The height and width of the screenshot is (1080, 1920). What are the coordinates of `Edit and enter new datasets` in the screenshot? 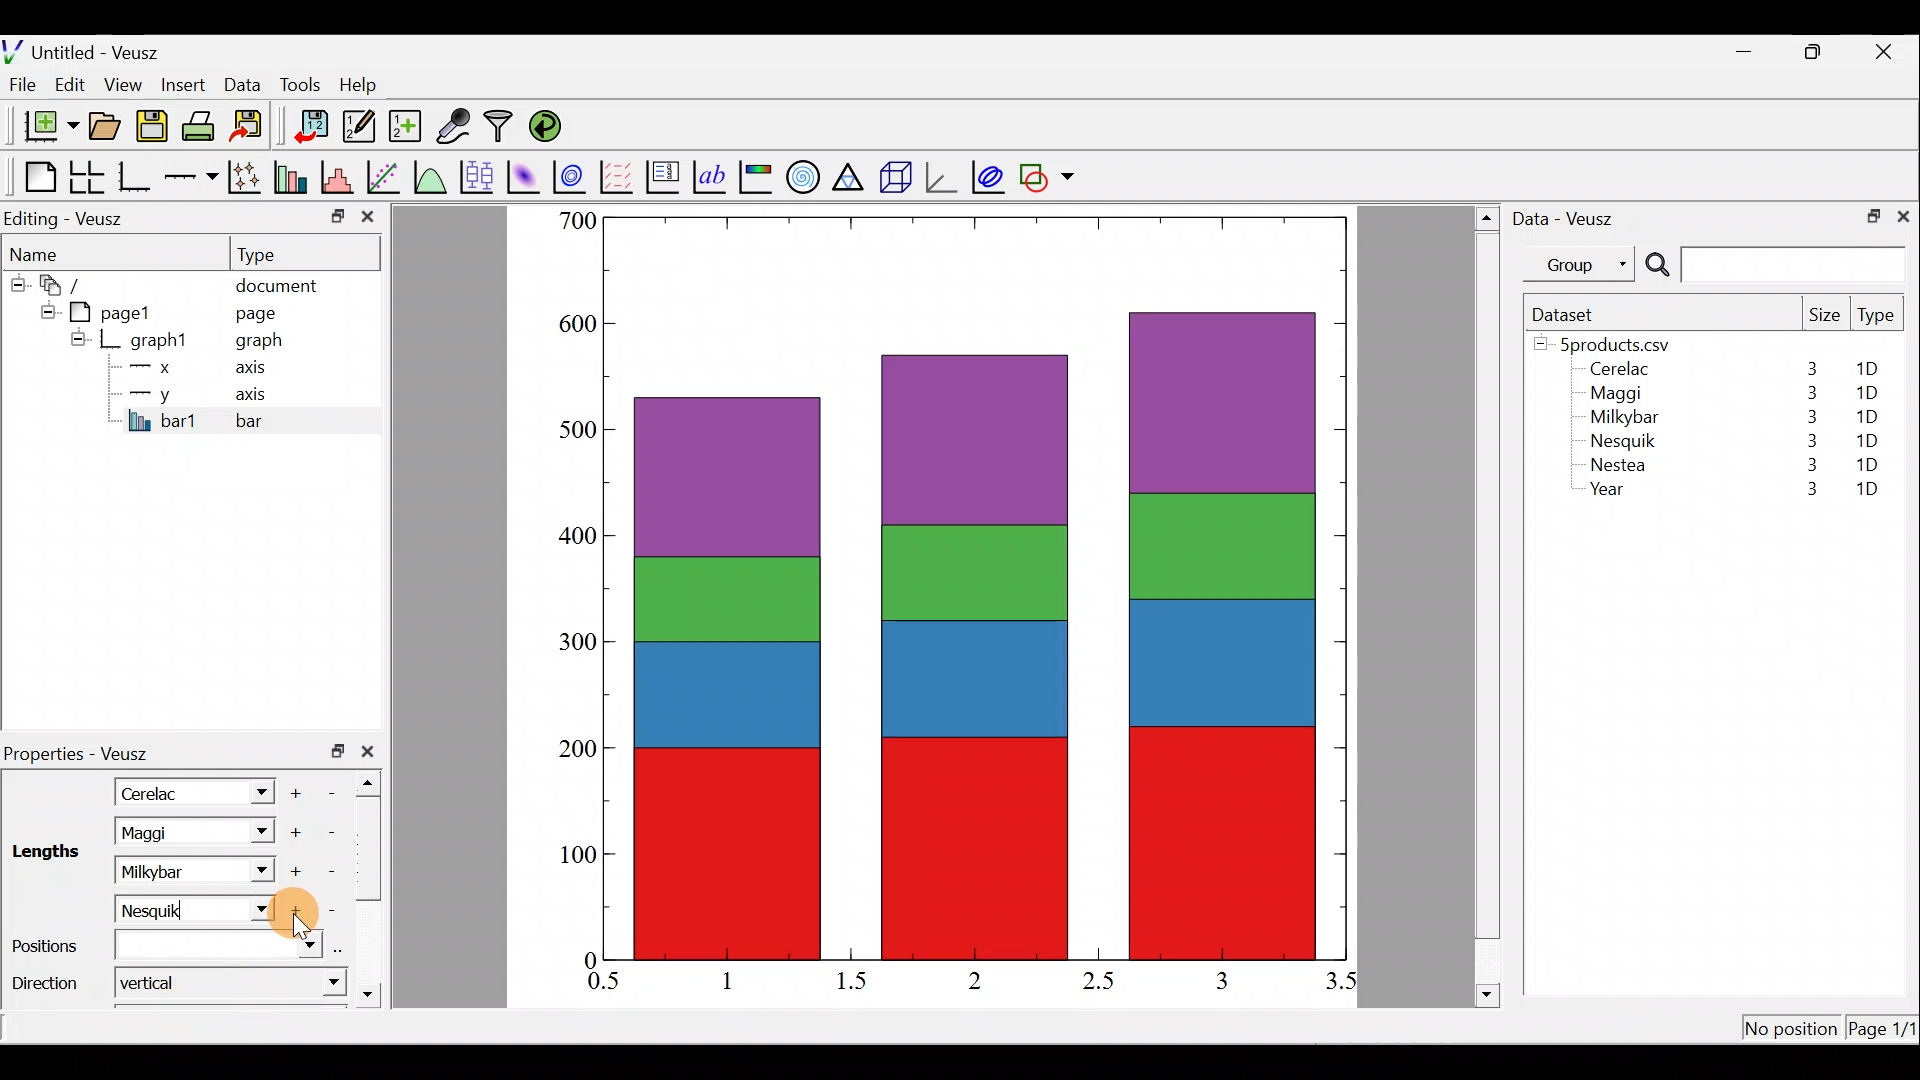 It's located at (359, 127).